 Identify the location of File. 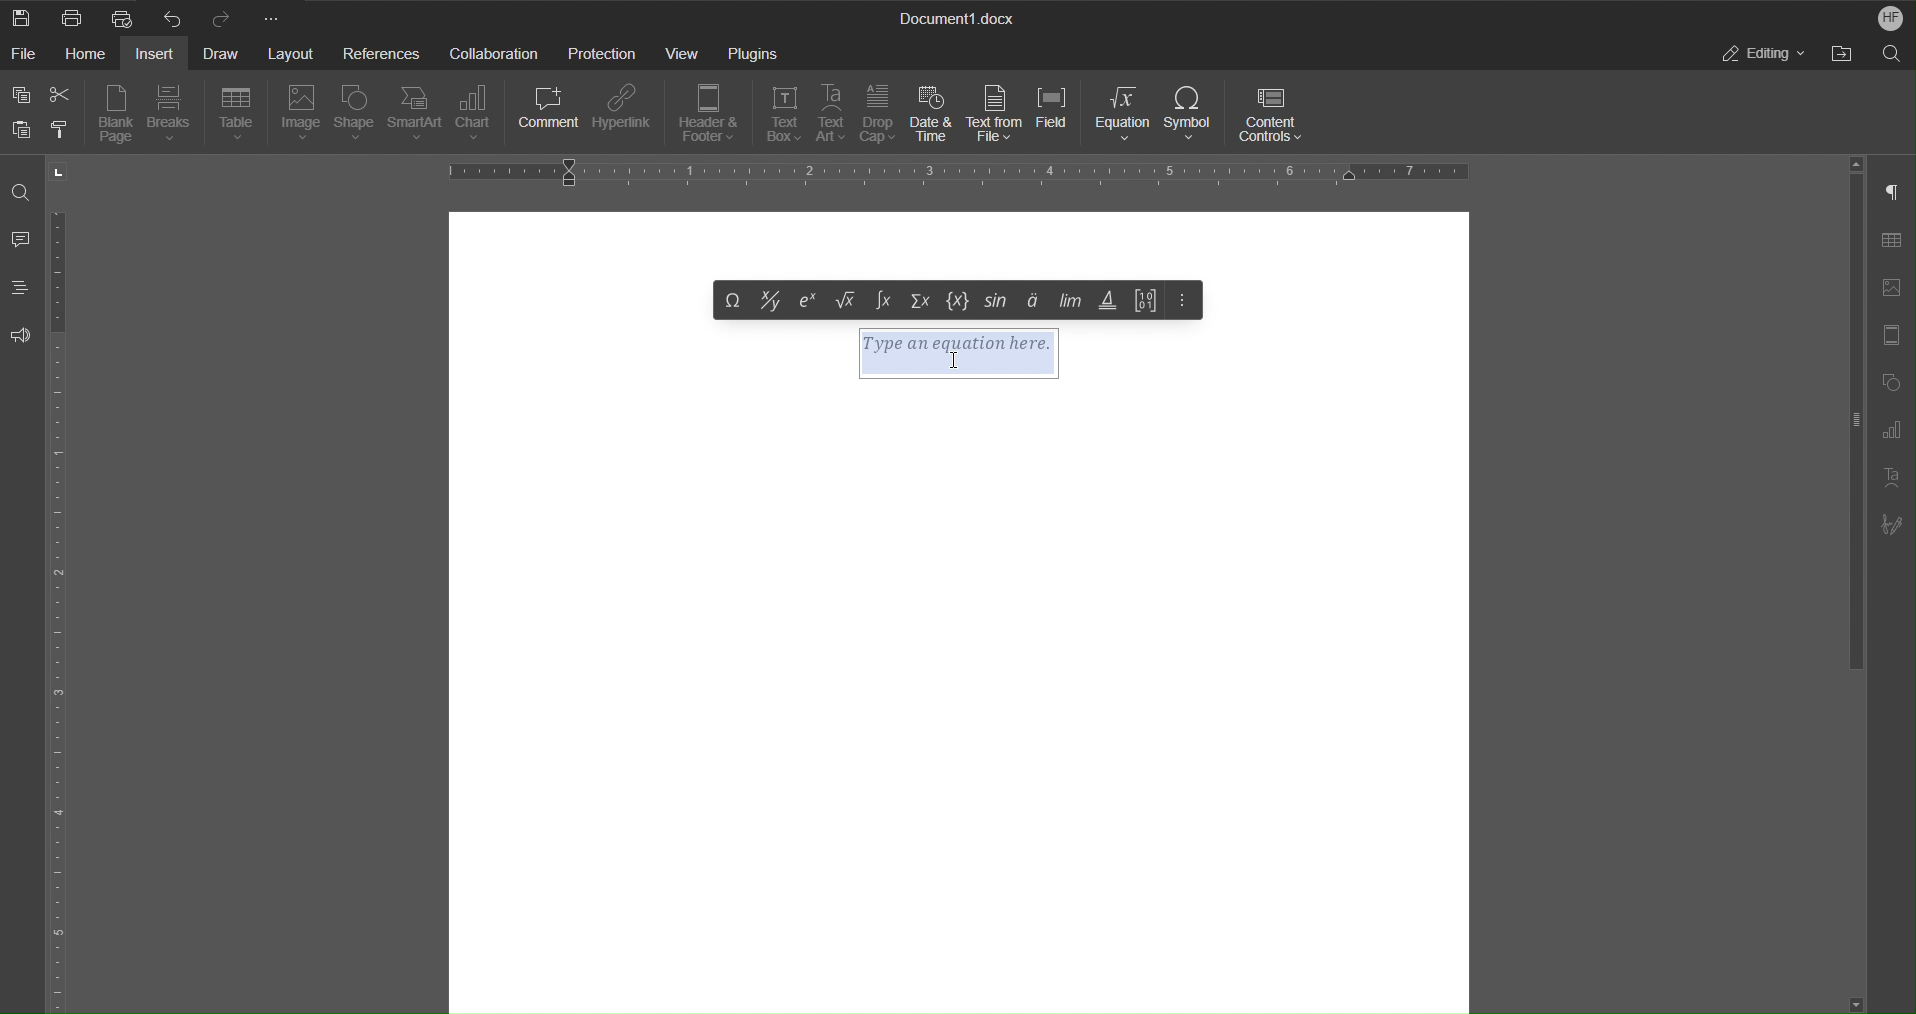
(28, 56).